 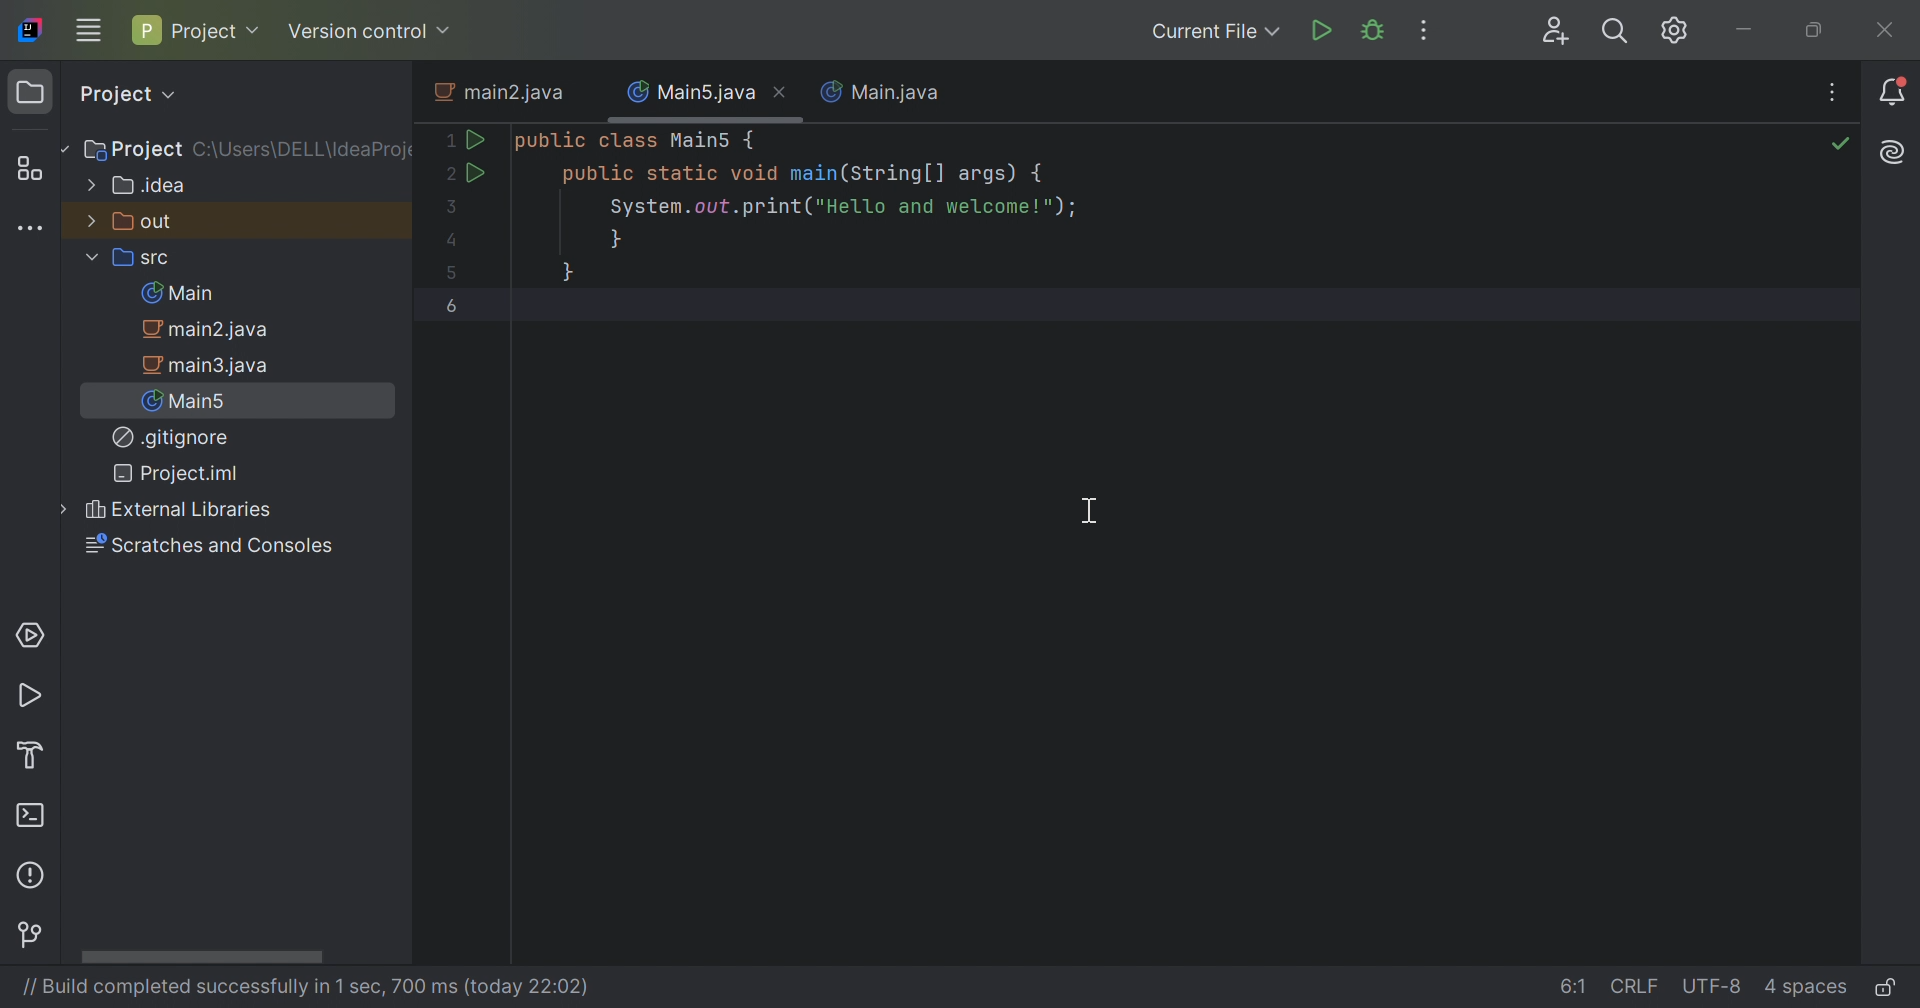 What do you see at coordinates (637, 141) in the screenshot?
I see `public static Main5 {` at bounding box center [637, 141].